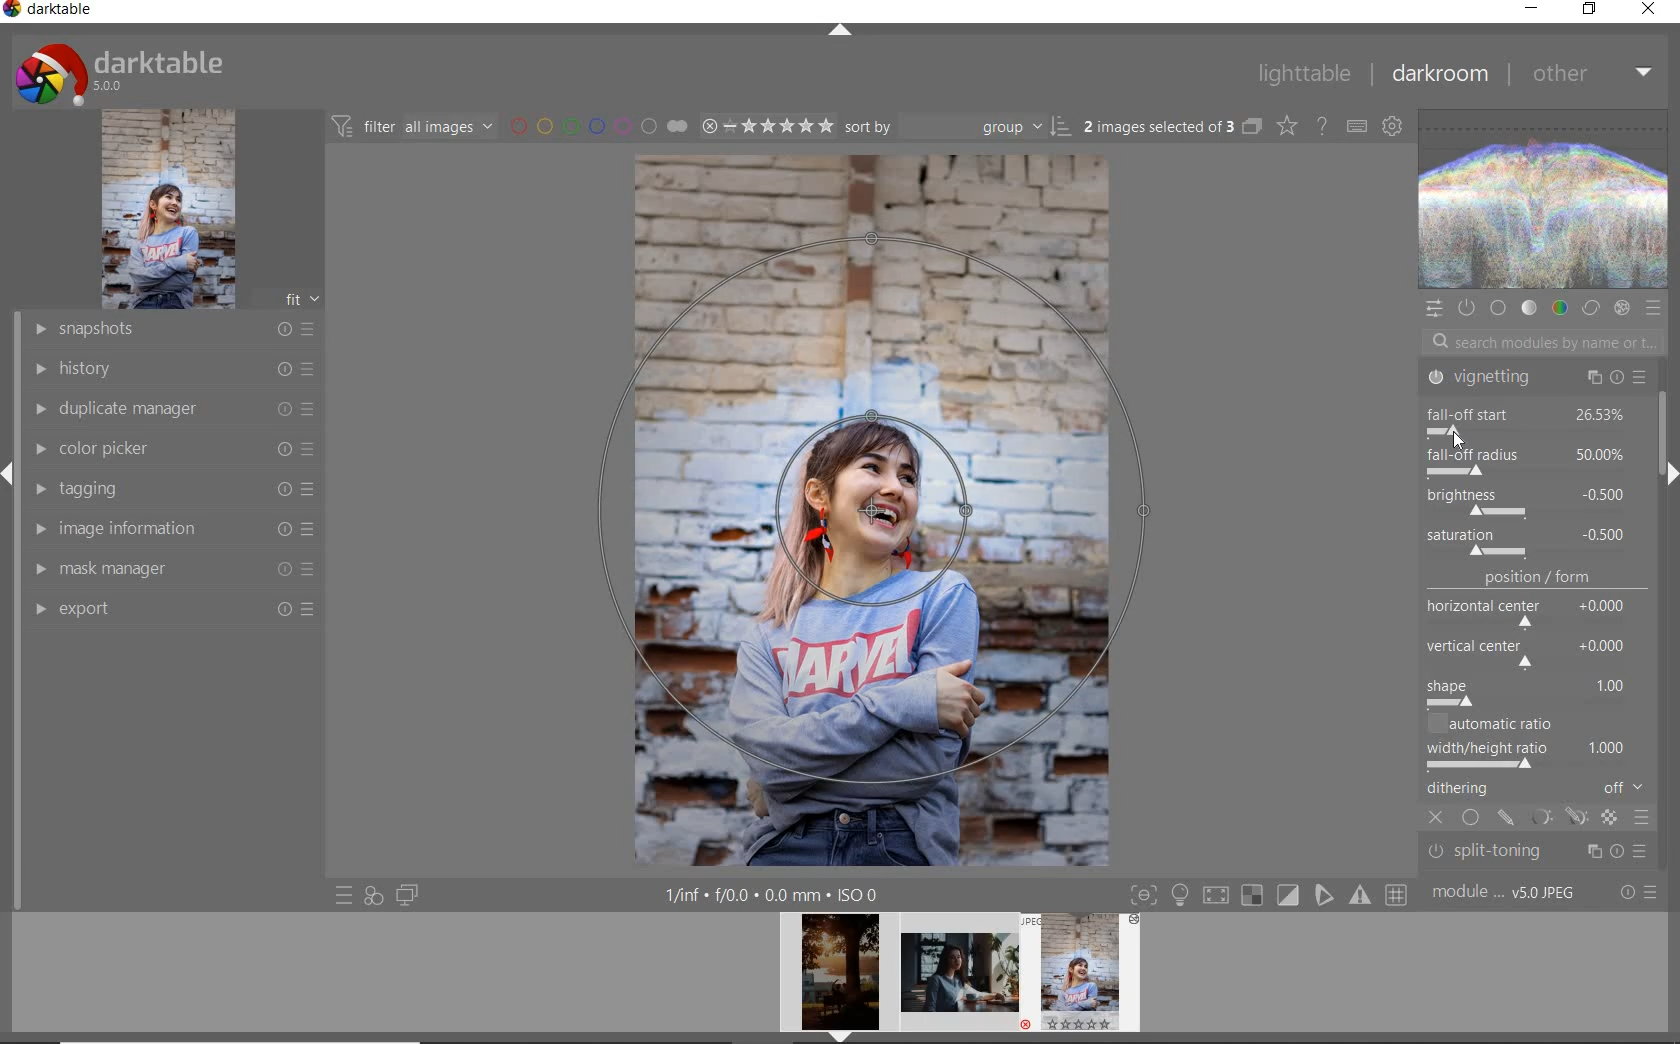  What do you see at coordinates (1527, 500) in the screenshot?
I see `brightness` at bounding box center [1527, 500].